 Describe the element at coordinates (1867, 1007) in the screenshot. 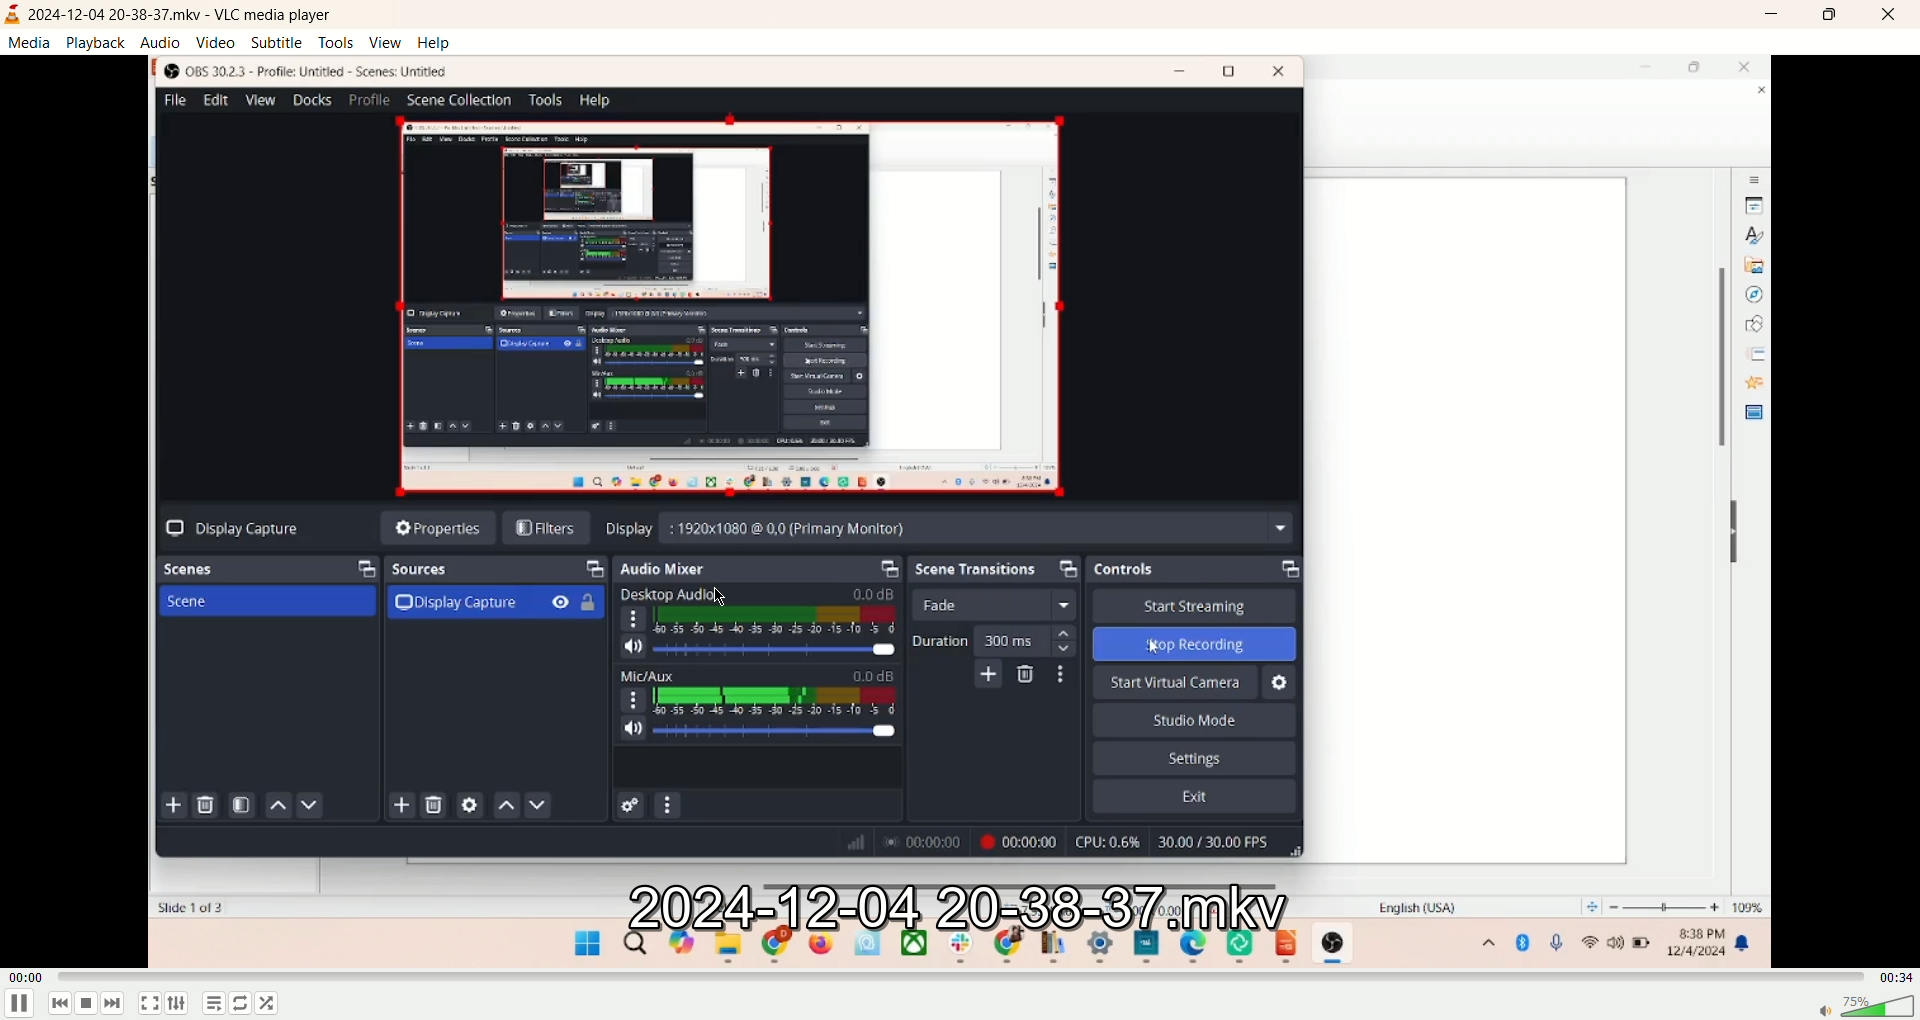

I see `volume bar` at that location.